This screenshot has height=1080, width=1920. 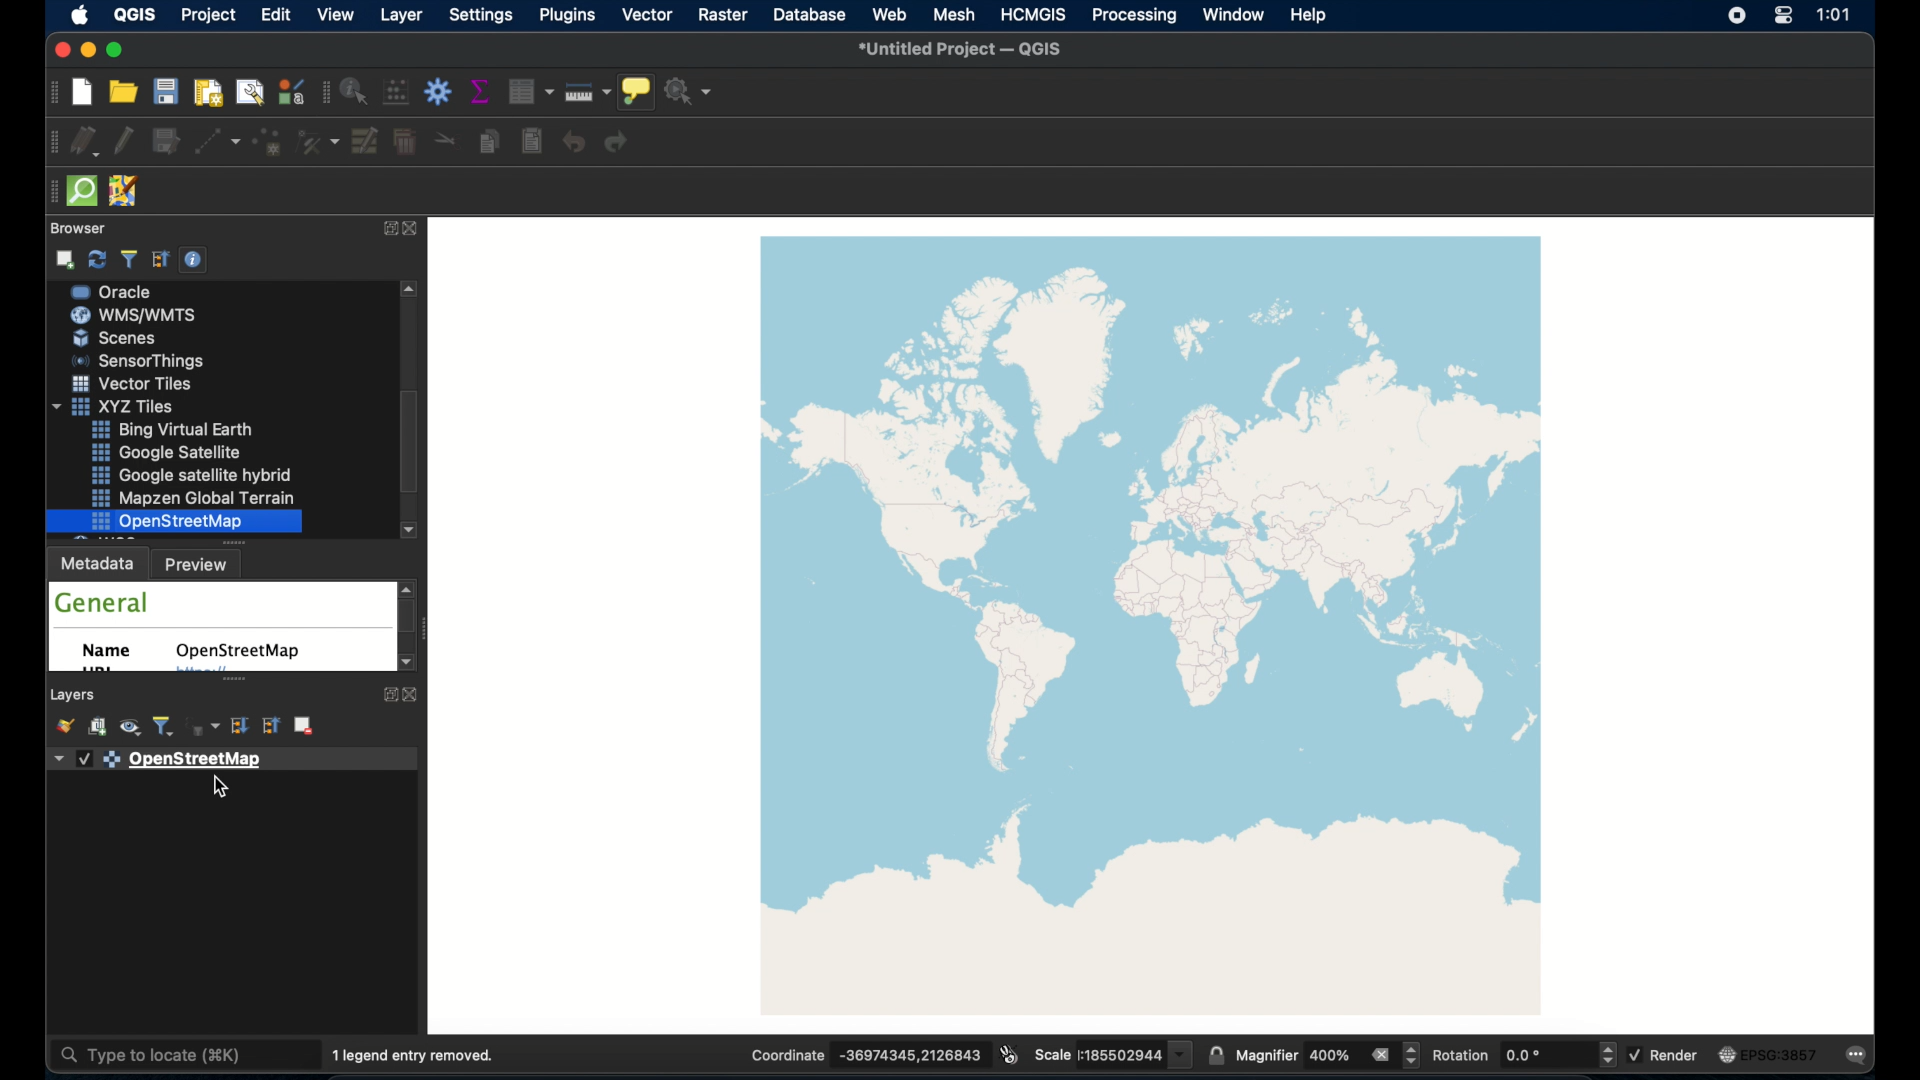 What do you see at coordinates (1009, 1053) in the screenshot?
I see `toggle extents and mouse position display` at bounding box center [1009, 1053].